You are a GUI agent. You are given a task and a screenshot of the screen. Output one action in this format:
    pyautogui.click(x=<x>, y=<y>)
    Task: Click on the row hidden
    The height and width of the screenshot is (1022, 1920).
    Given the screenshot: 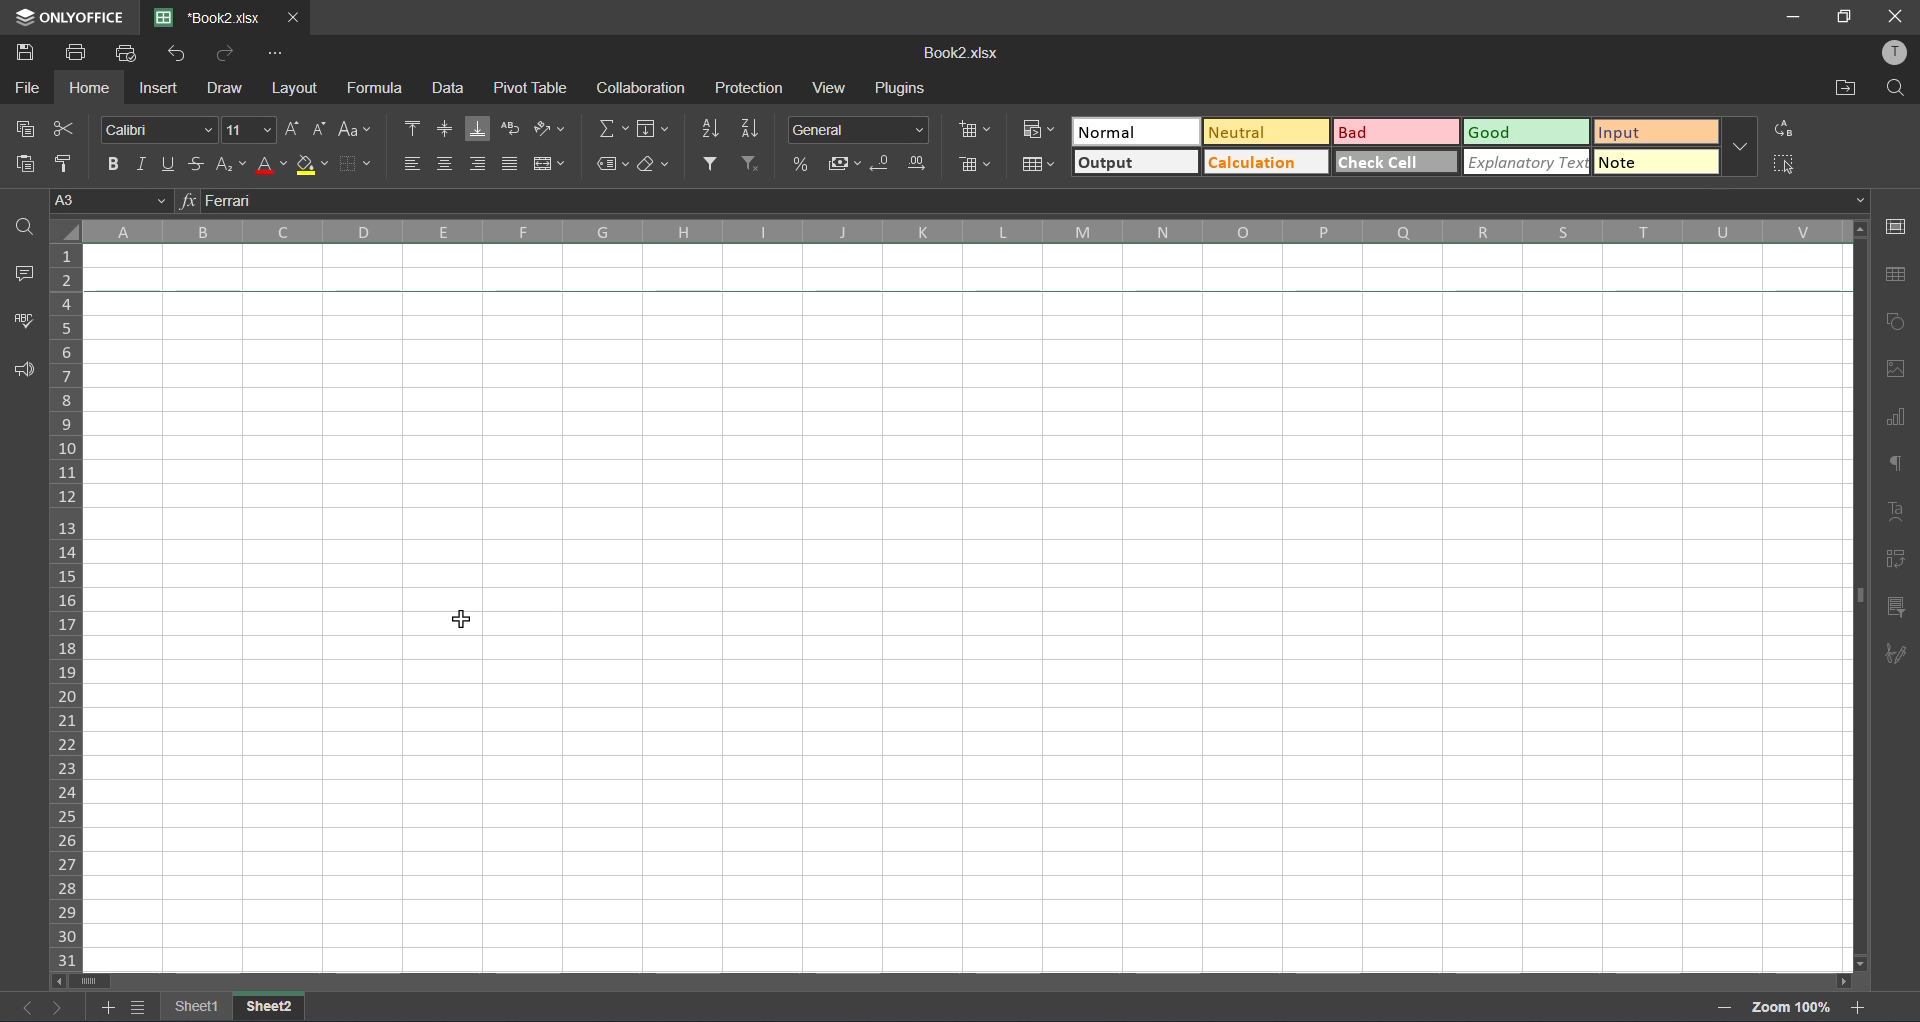 What is the action you would take?
    pyautogui.click(x=976, y=291)
    